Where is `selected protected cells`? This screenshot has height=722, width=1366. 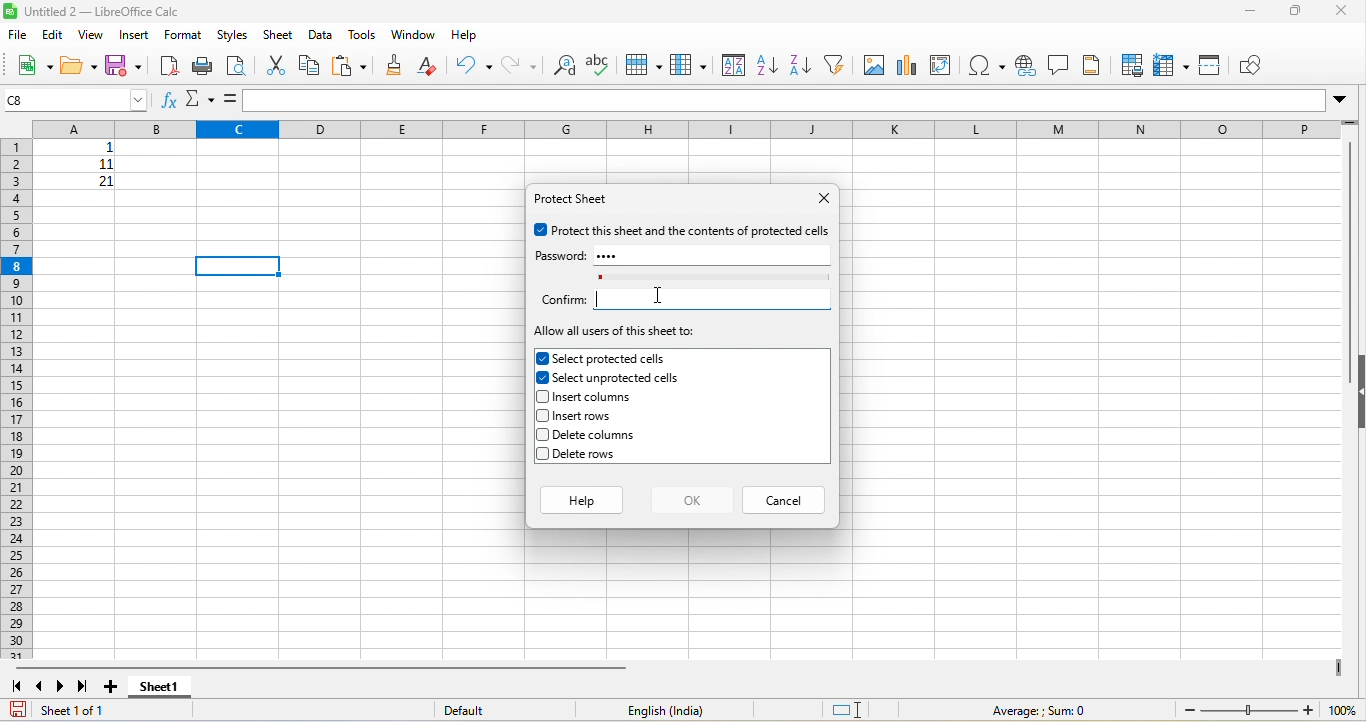 selected protected cells is located at coordinates (610, 358).